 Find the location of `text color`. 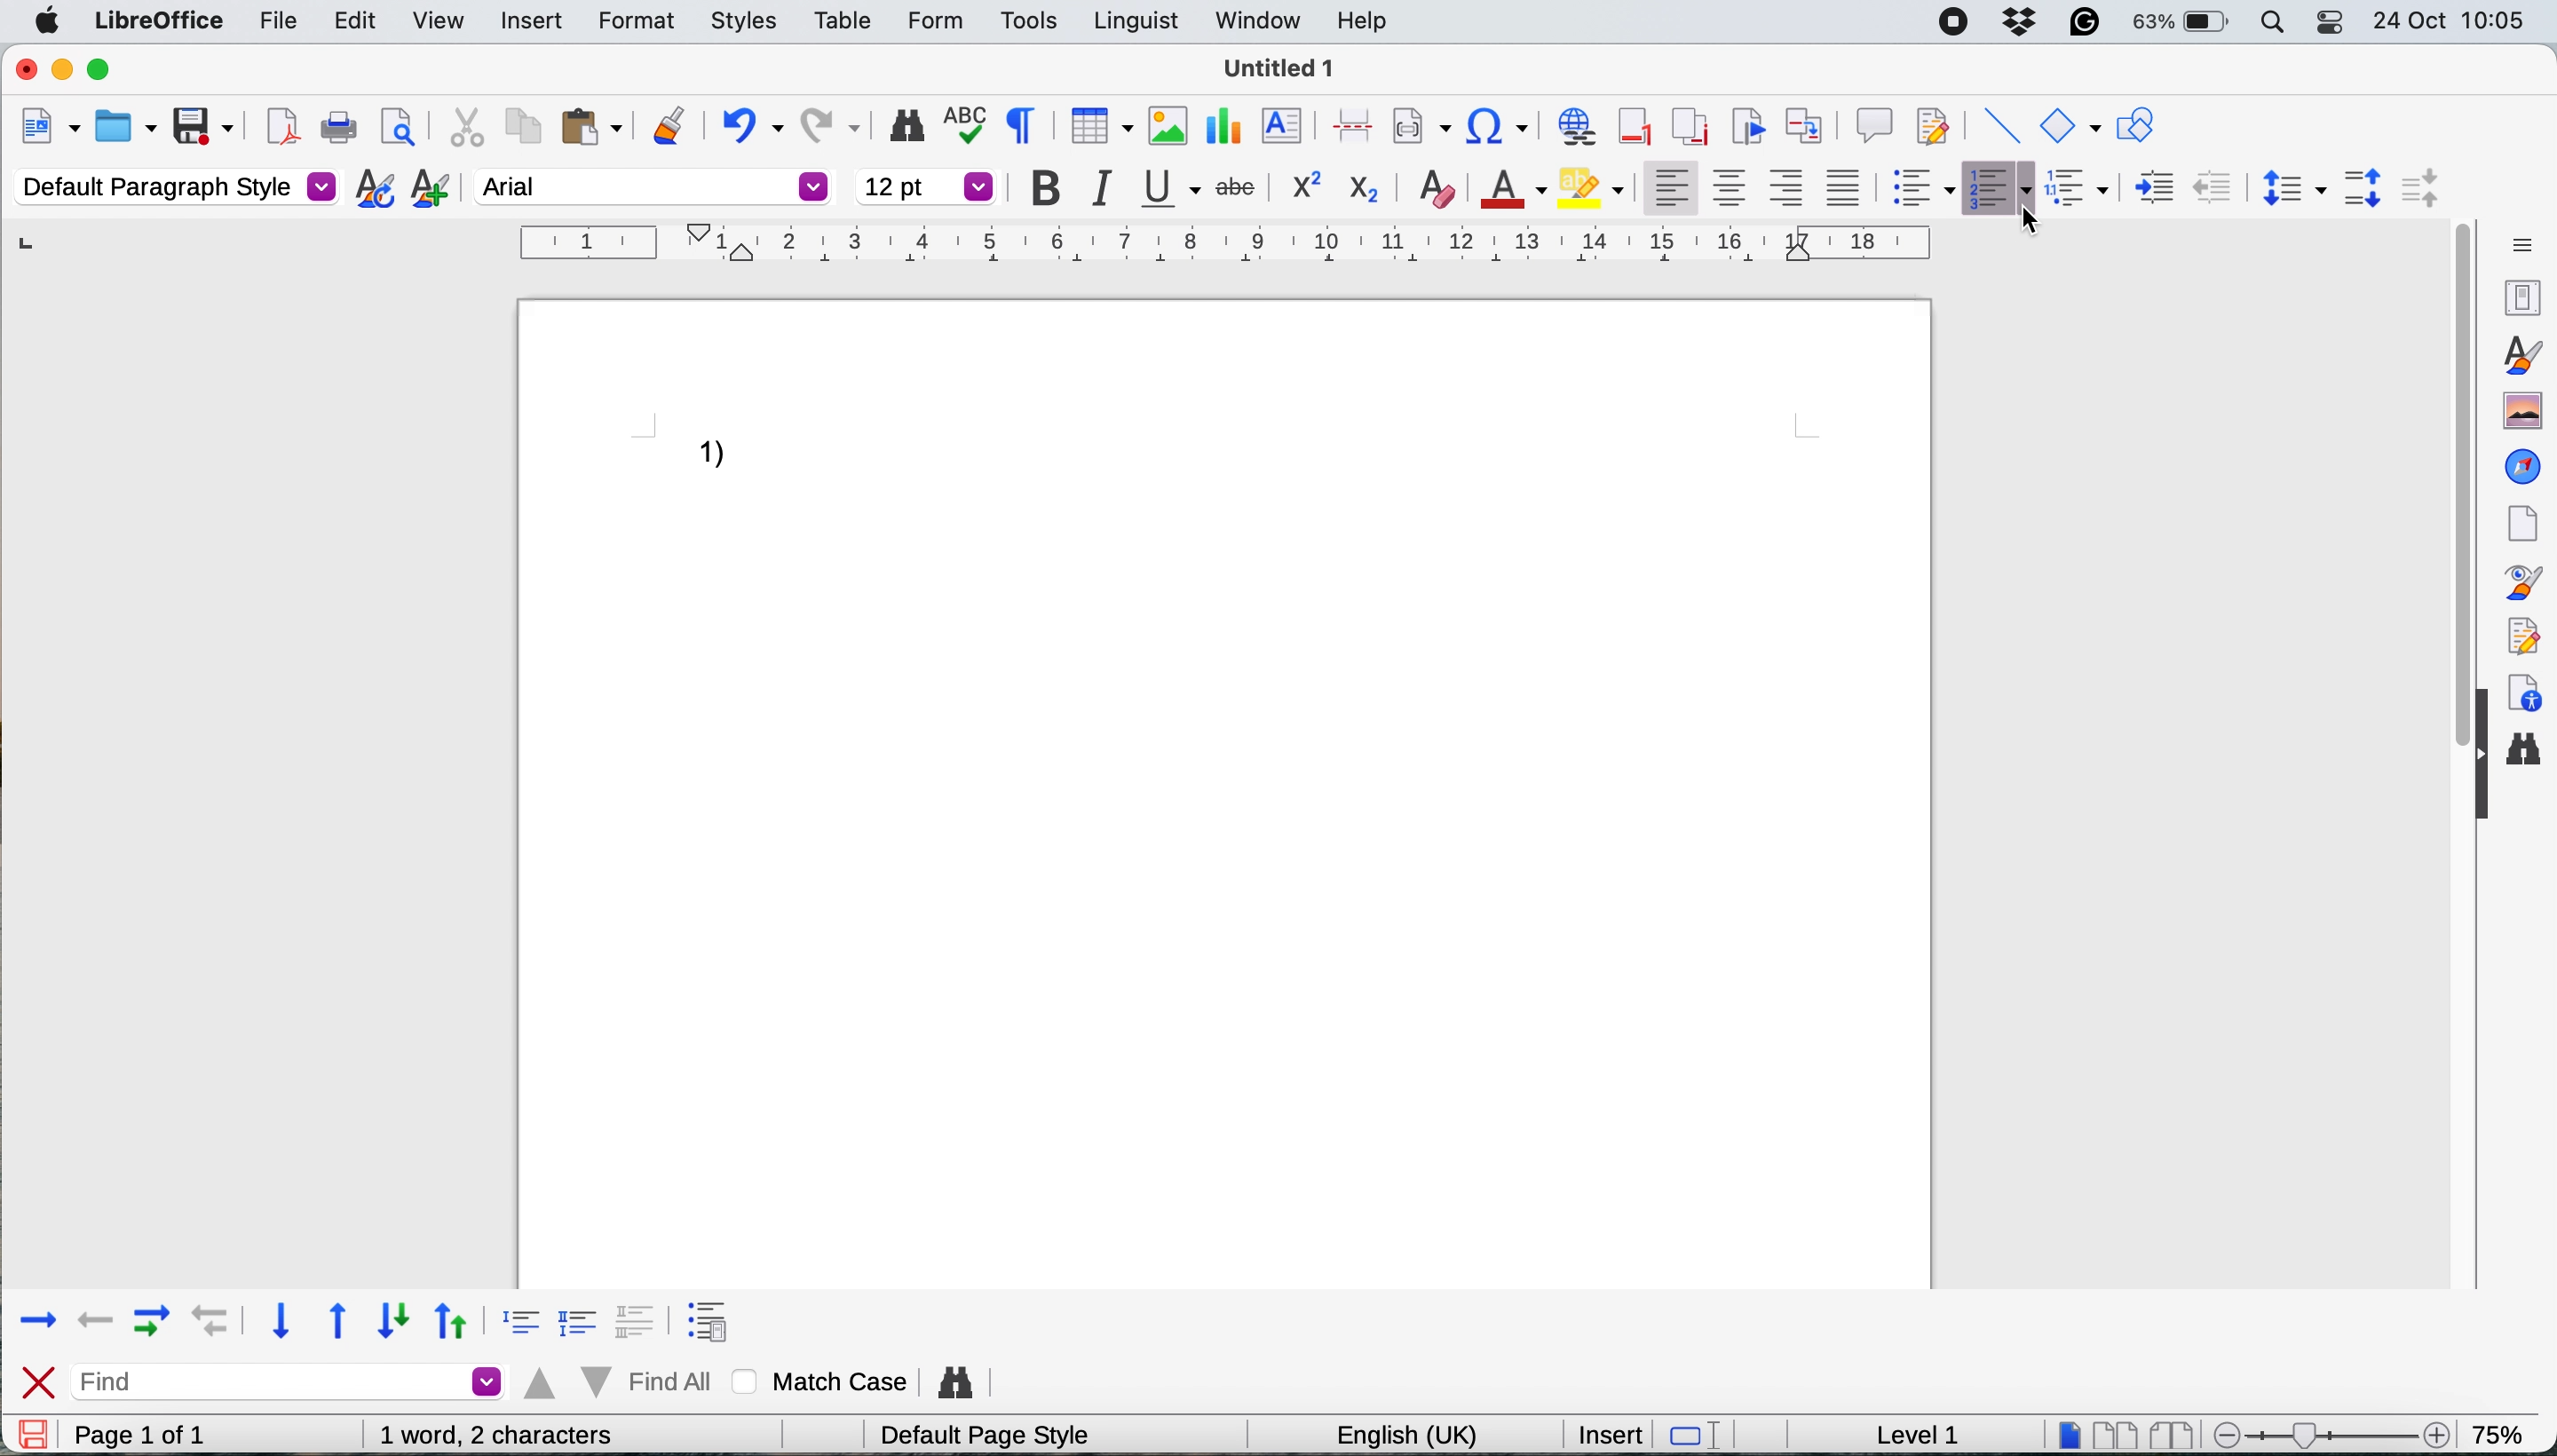

text color is located at coordinates (1509, 187).